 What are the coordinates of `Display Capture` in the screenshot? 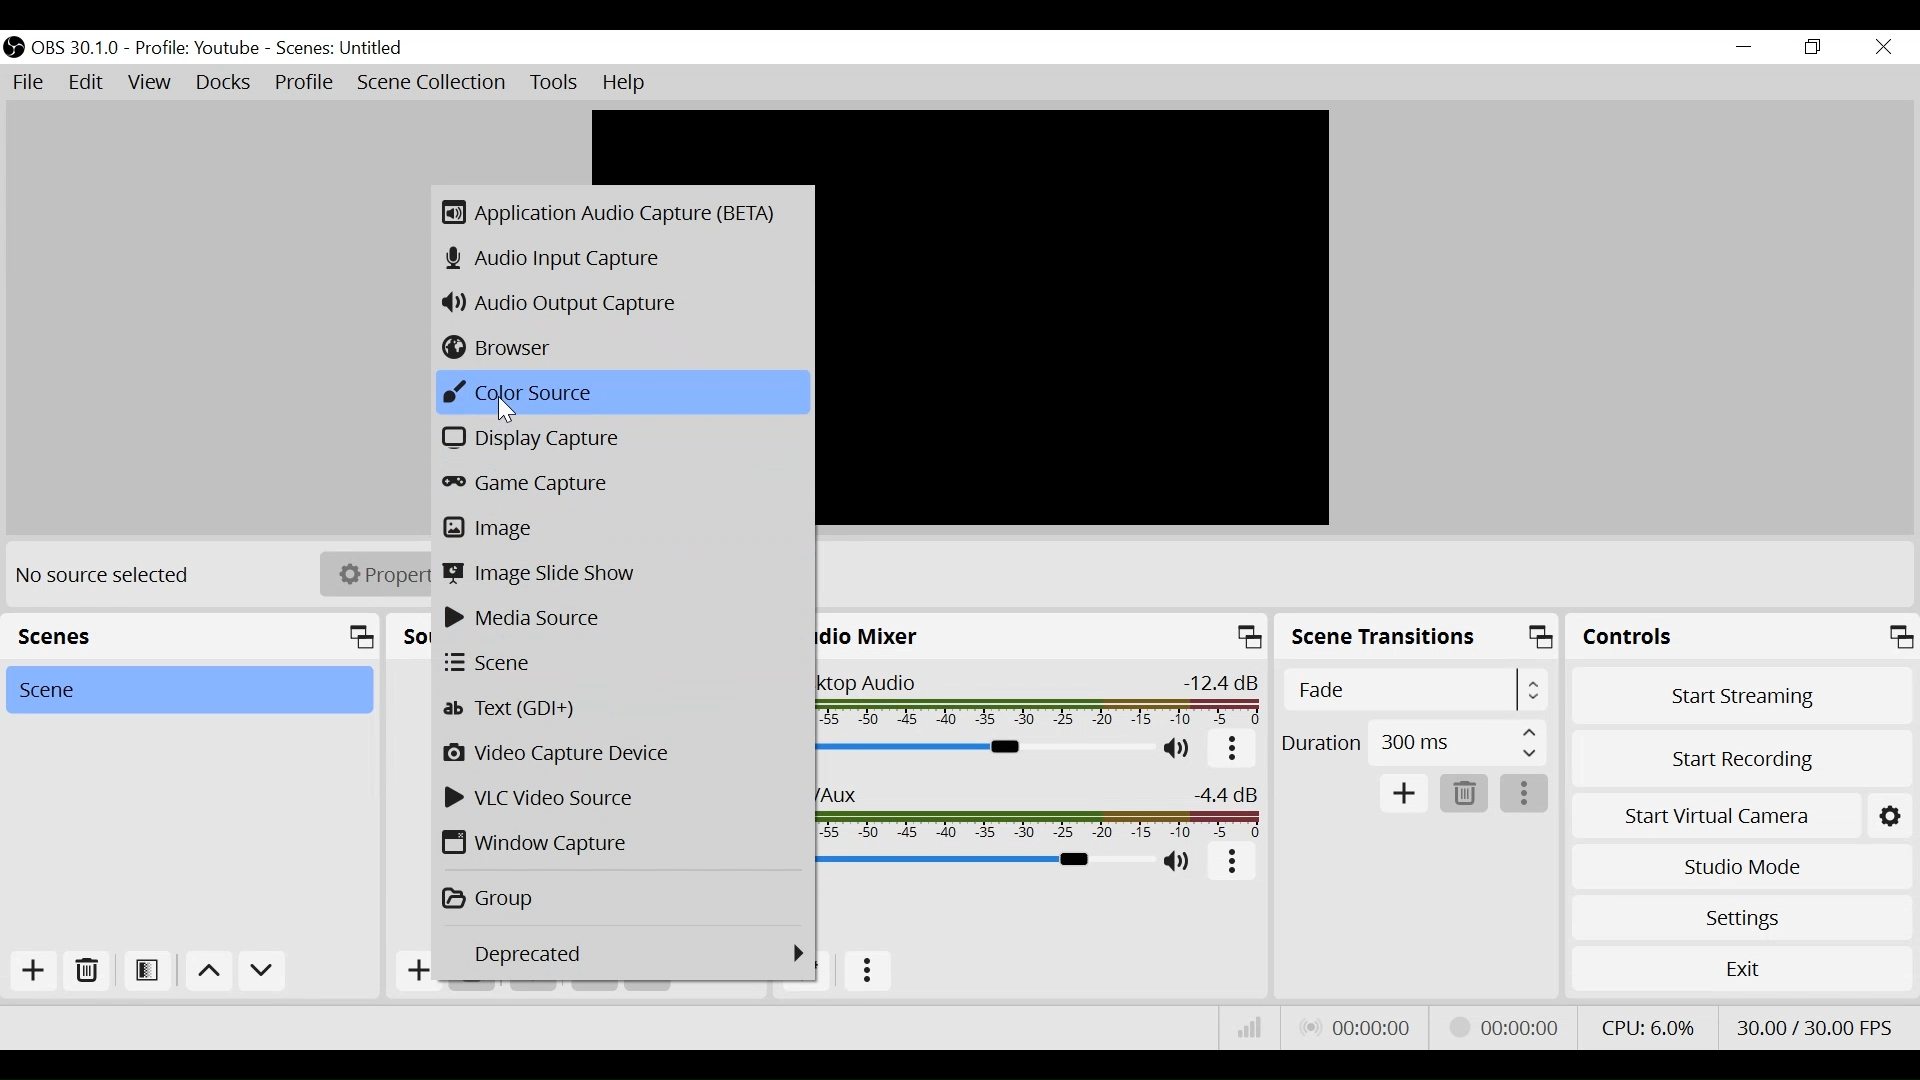 It's located at (619, 438).